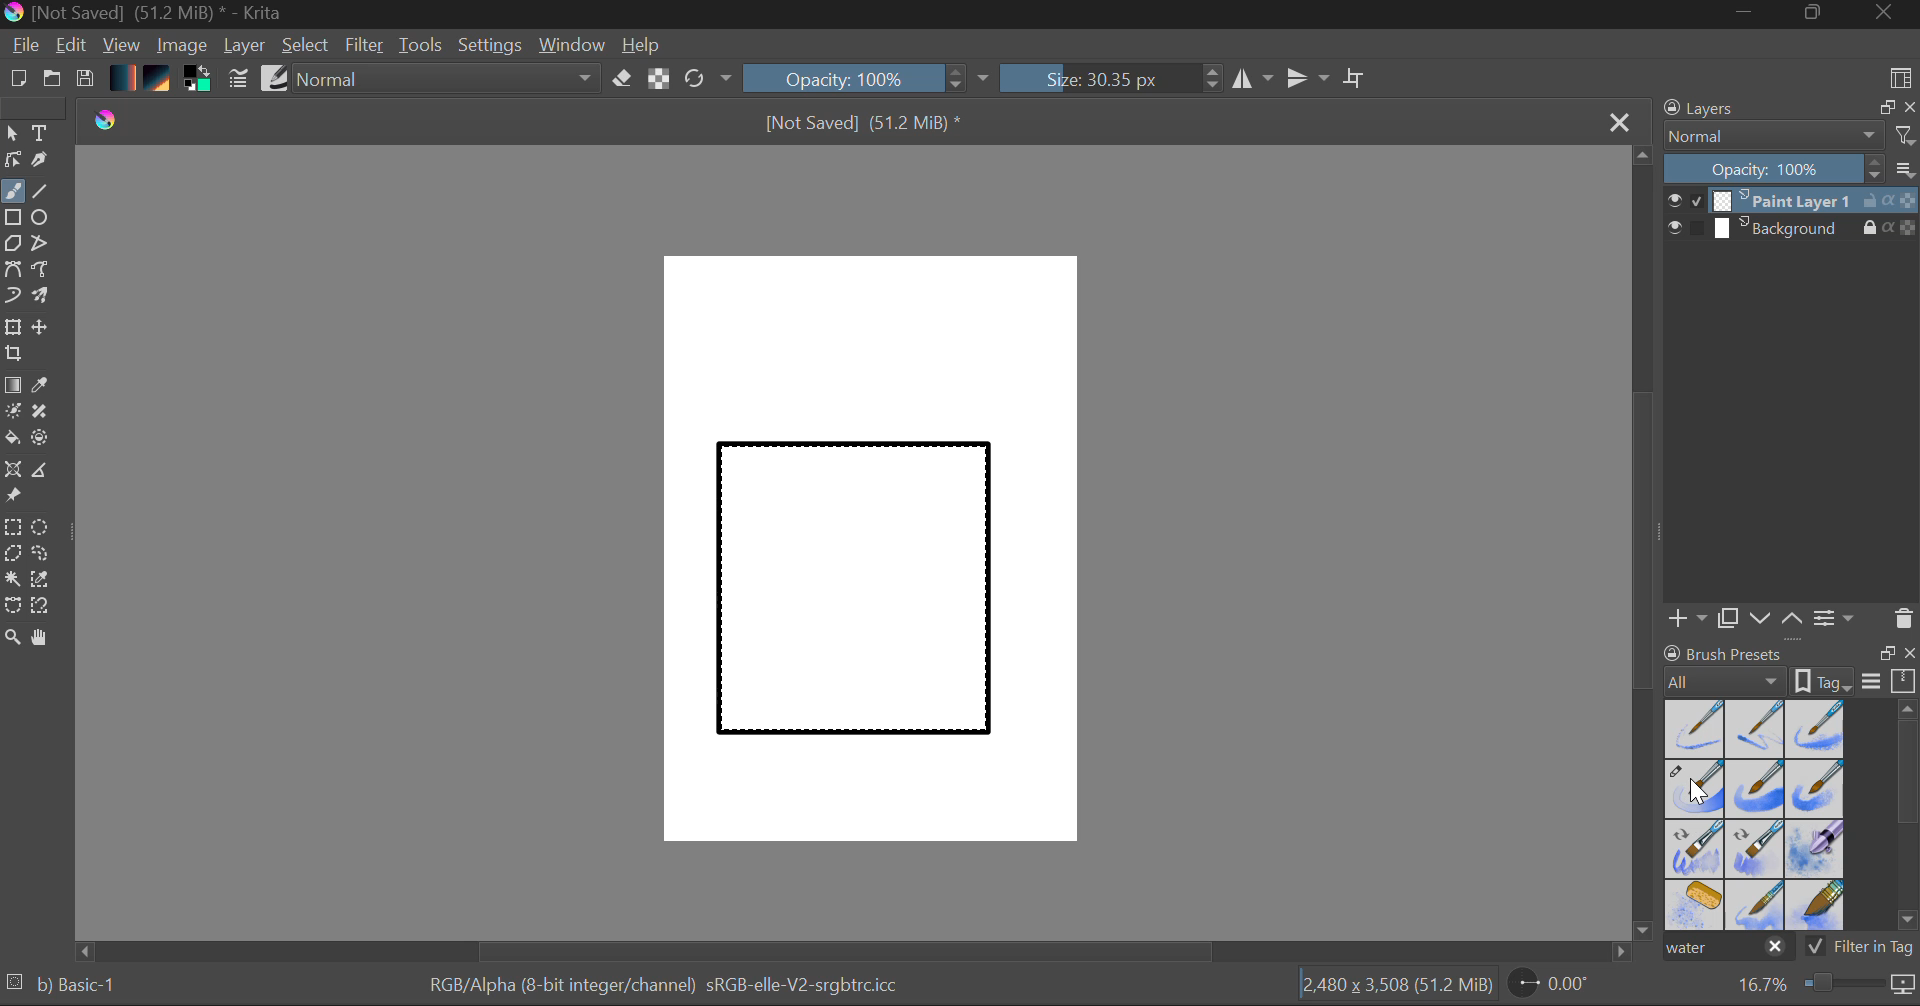  What do you see at coordinates (1755, 847) in the screenshot?
I see `Water C - Decay Tilt` at bounding box center [1755, 847].